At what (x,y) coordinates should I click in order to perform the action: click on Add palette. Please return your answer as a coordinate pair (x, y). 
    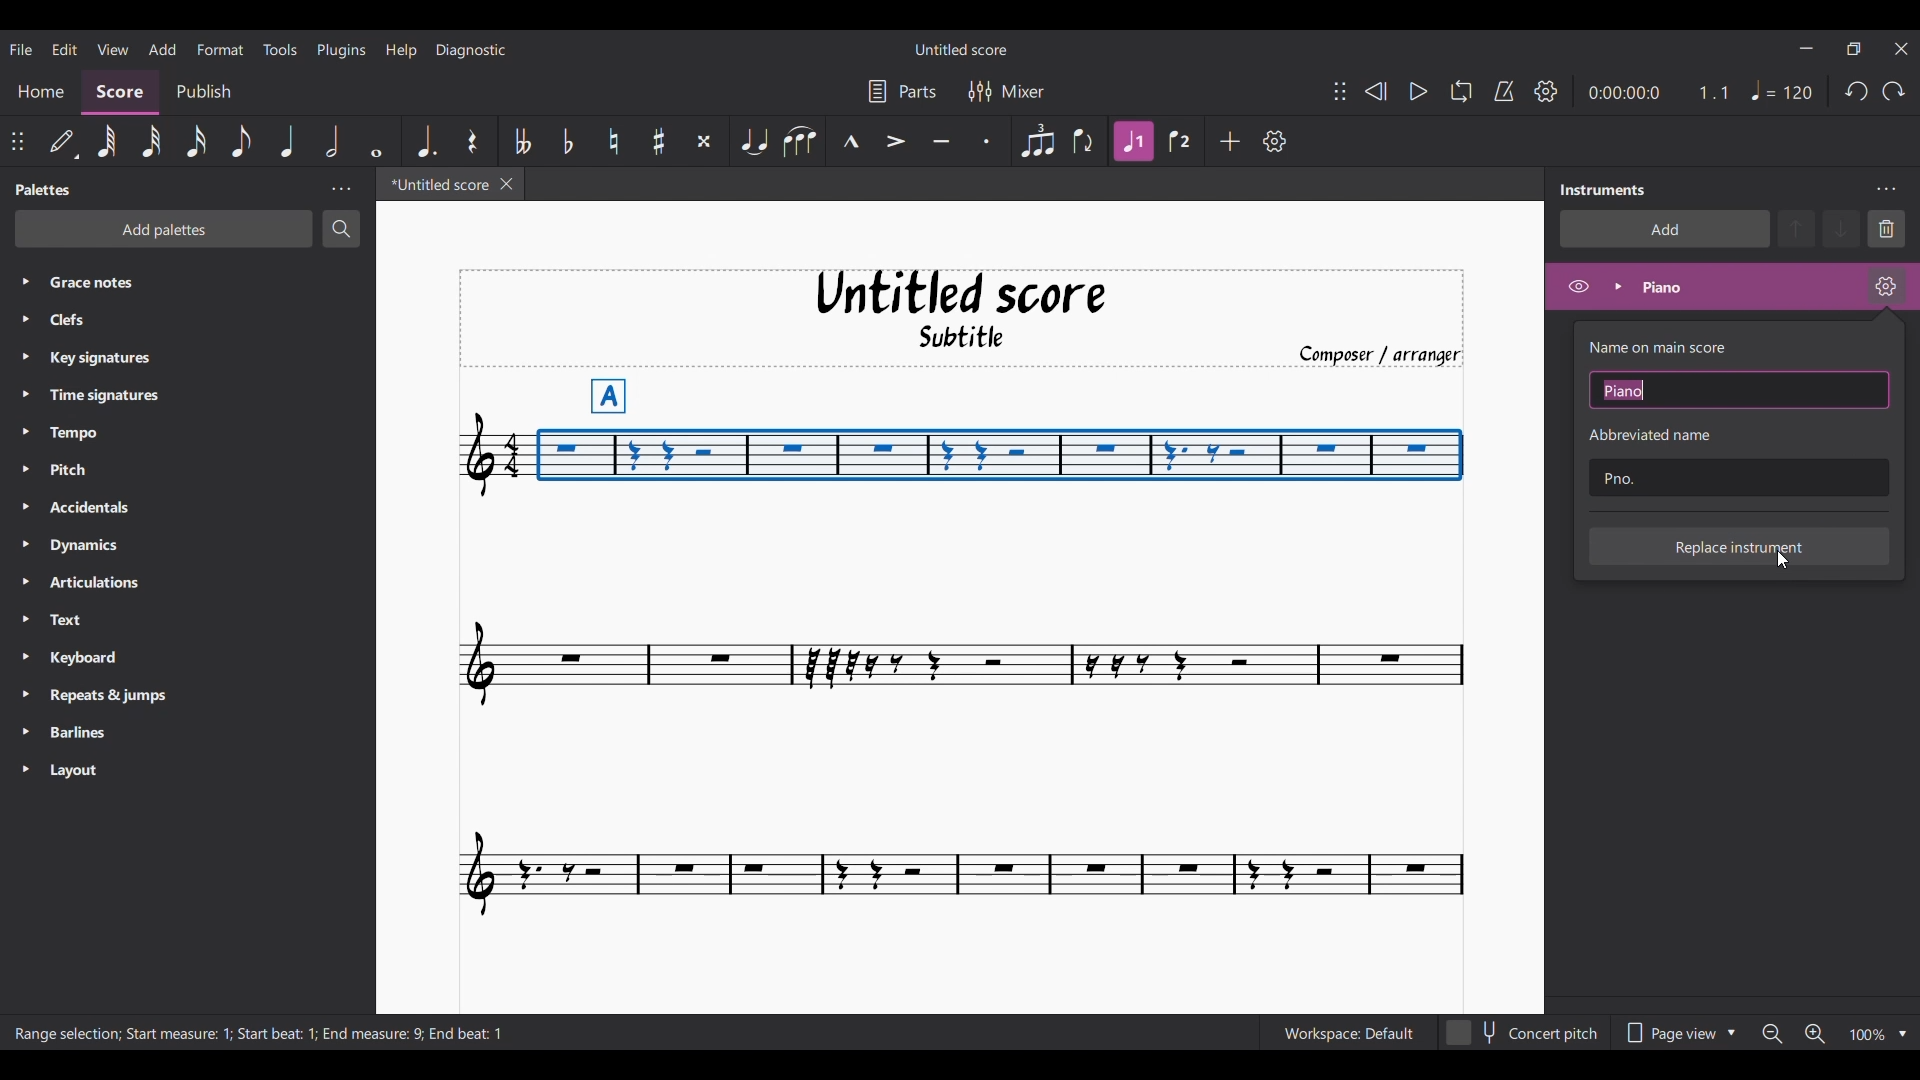
    Looking at the image, I should click on (164, 229).